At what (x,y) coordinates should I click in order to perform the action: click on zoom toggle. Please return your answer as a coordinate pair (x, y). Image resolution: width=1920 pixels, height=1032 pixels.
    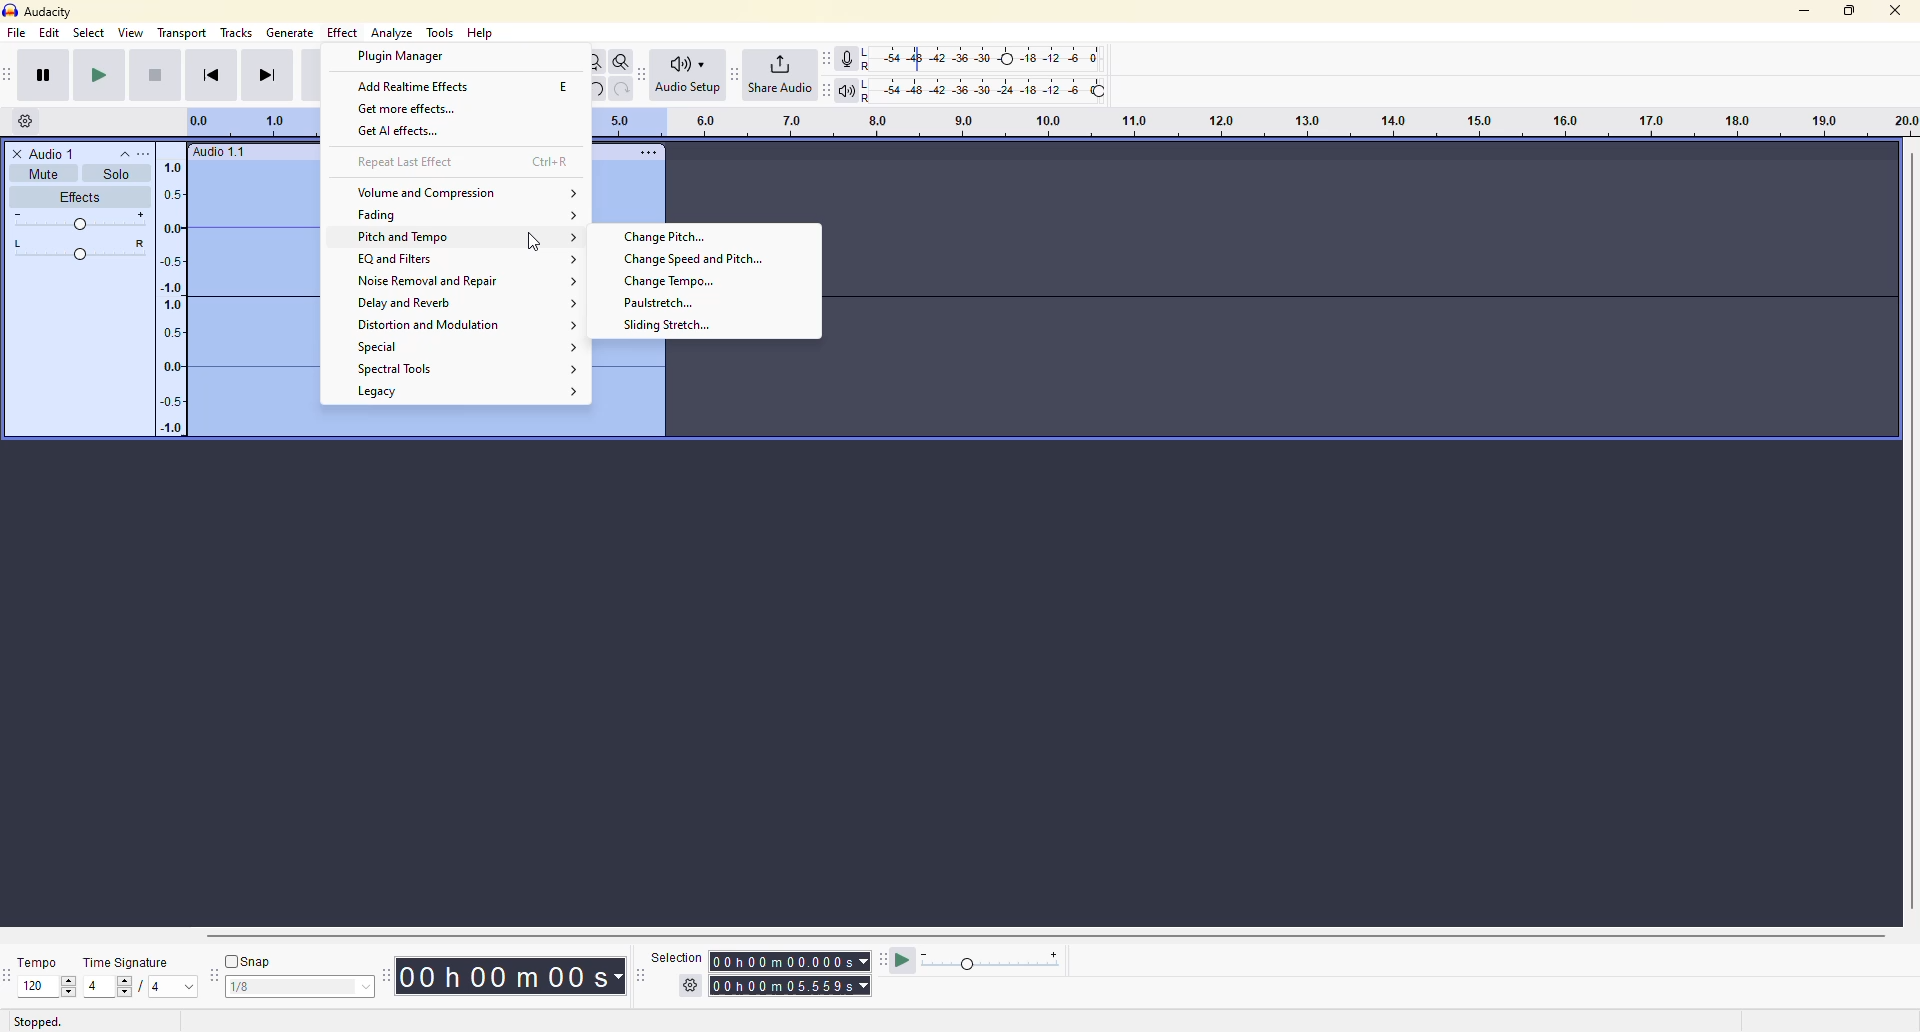
    Looking at the image, I should click on (622, 61).